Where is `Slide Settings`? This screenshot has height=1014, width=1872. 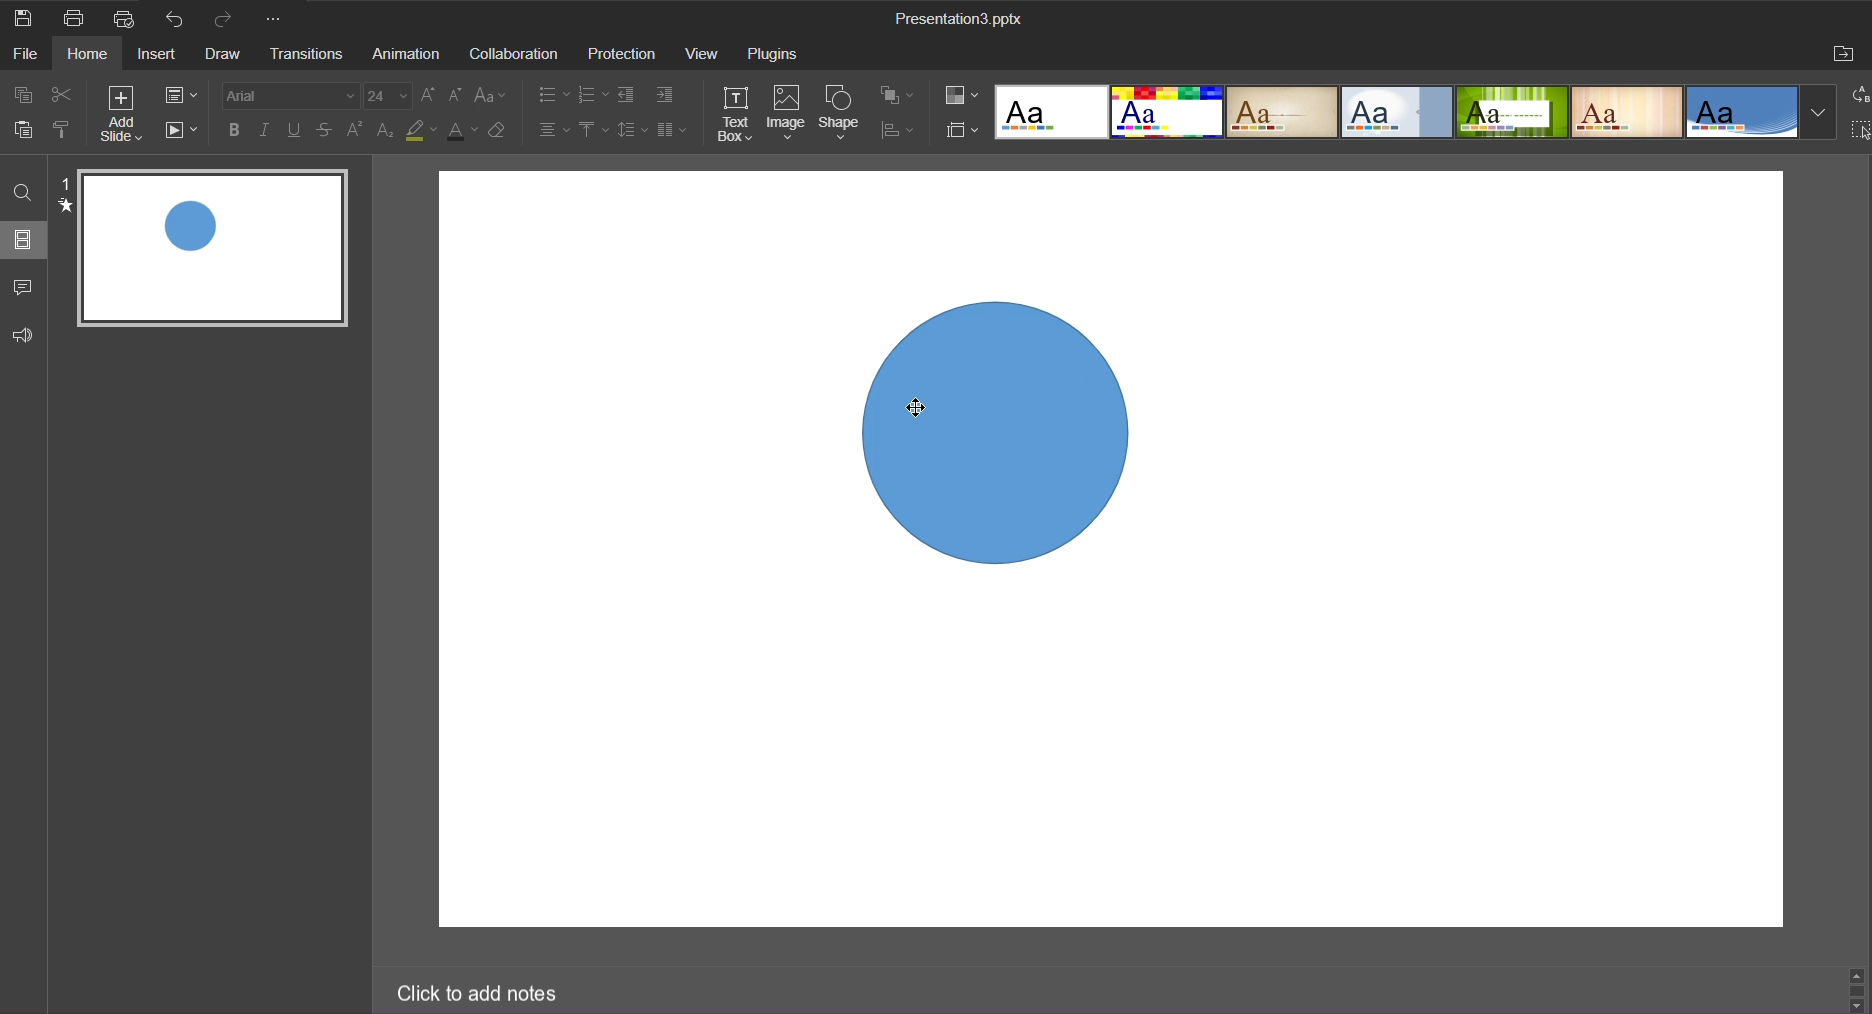 Slide Settings is located at coordinates (188, 94).